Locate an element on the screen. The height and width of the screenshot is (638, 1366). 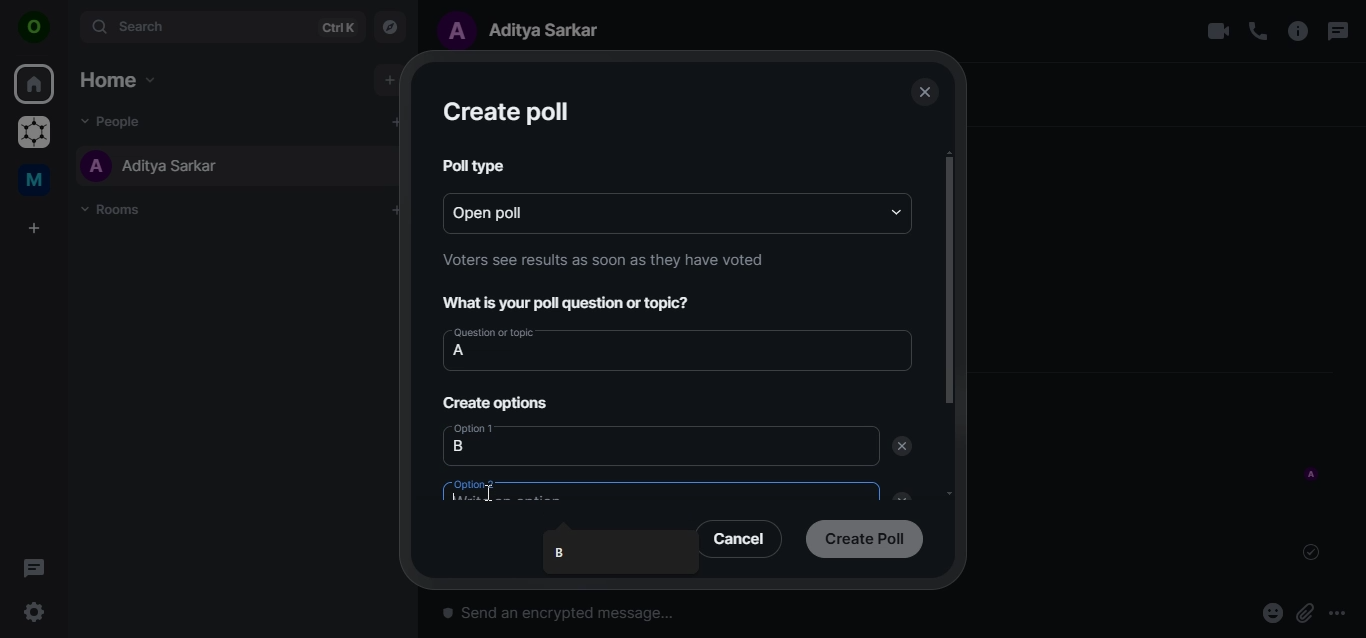
b is located at coordinates (562, 553).